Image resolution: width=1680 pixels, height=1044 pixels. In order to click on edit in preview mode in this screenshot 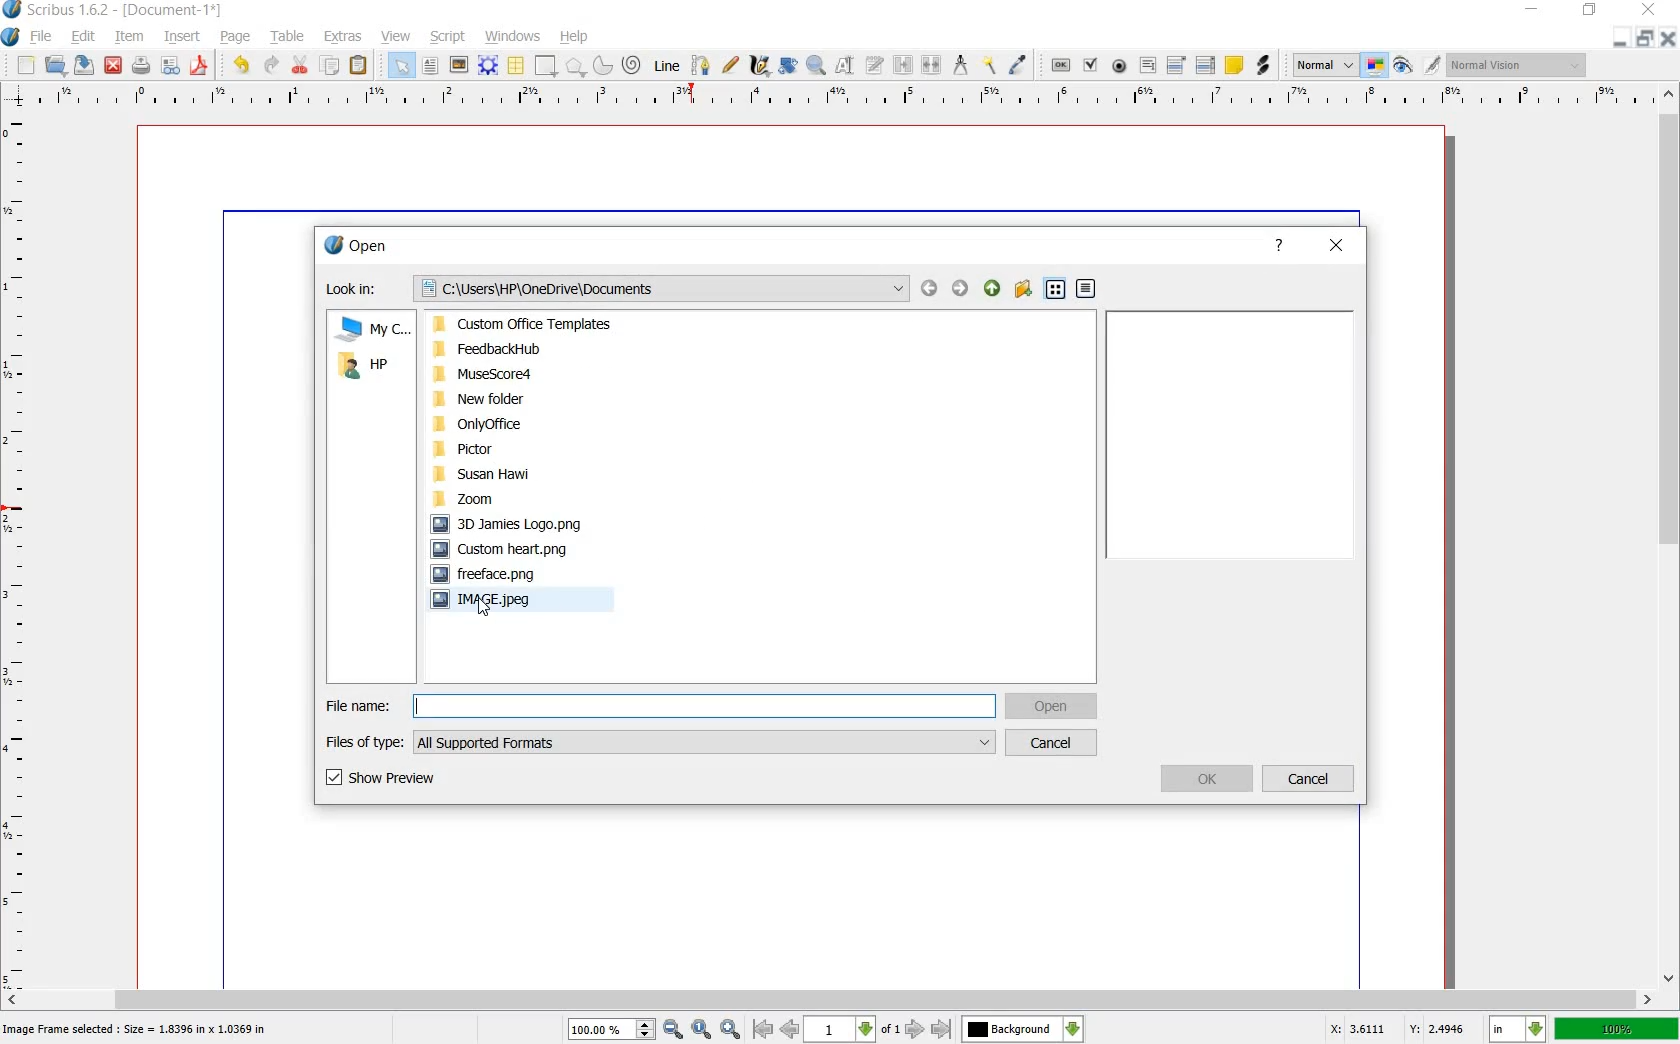, I will do `click(1415, 66)`.